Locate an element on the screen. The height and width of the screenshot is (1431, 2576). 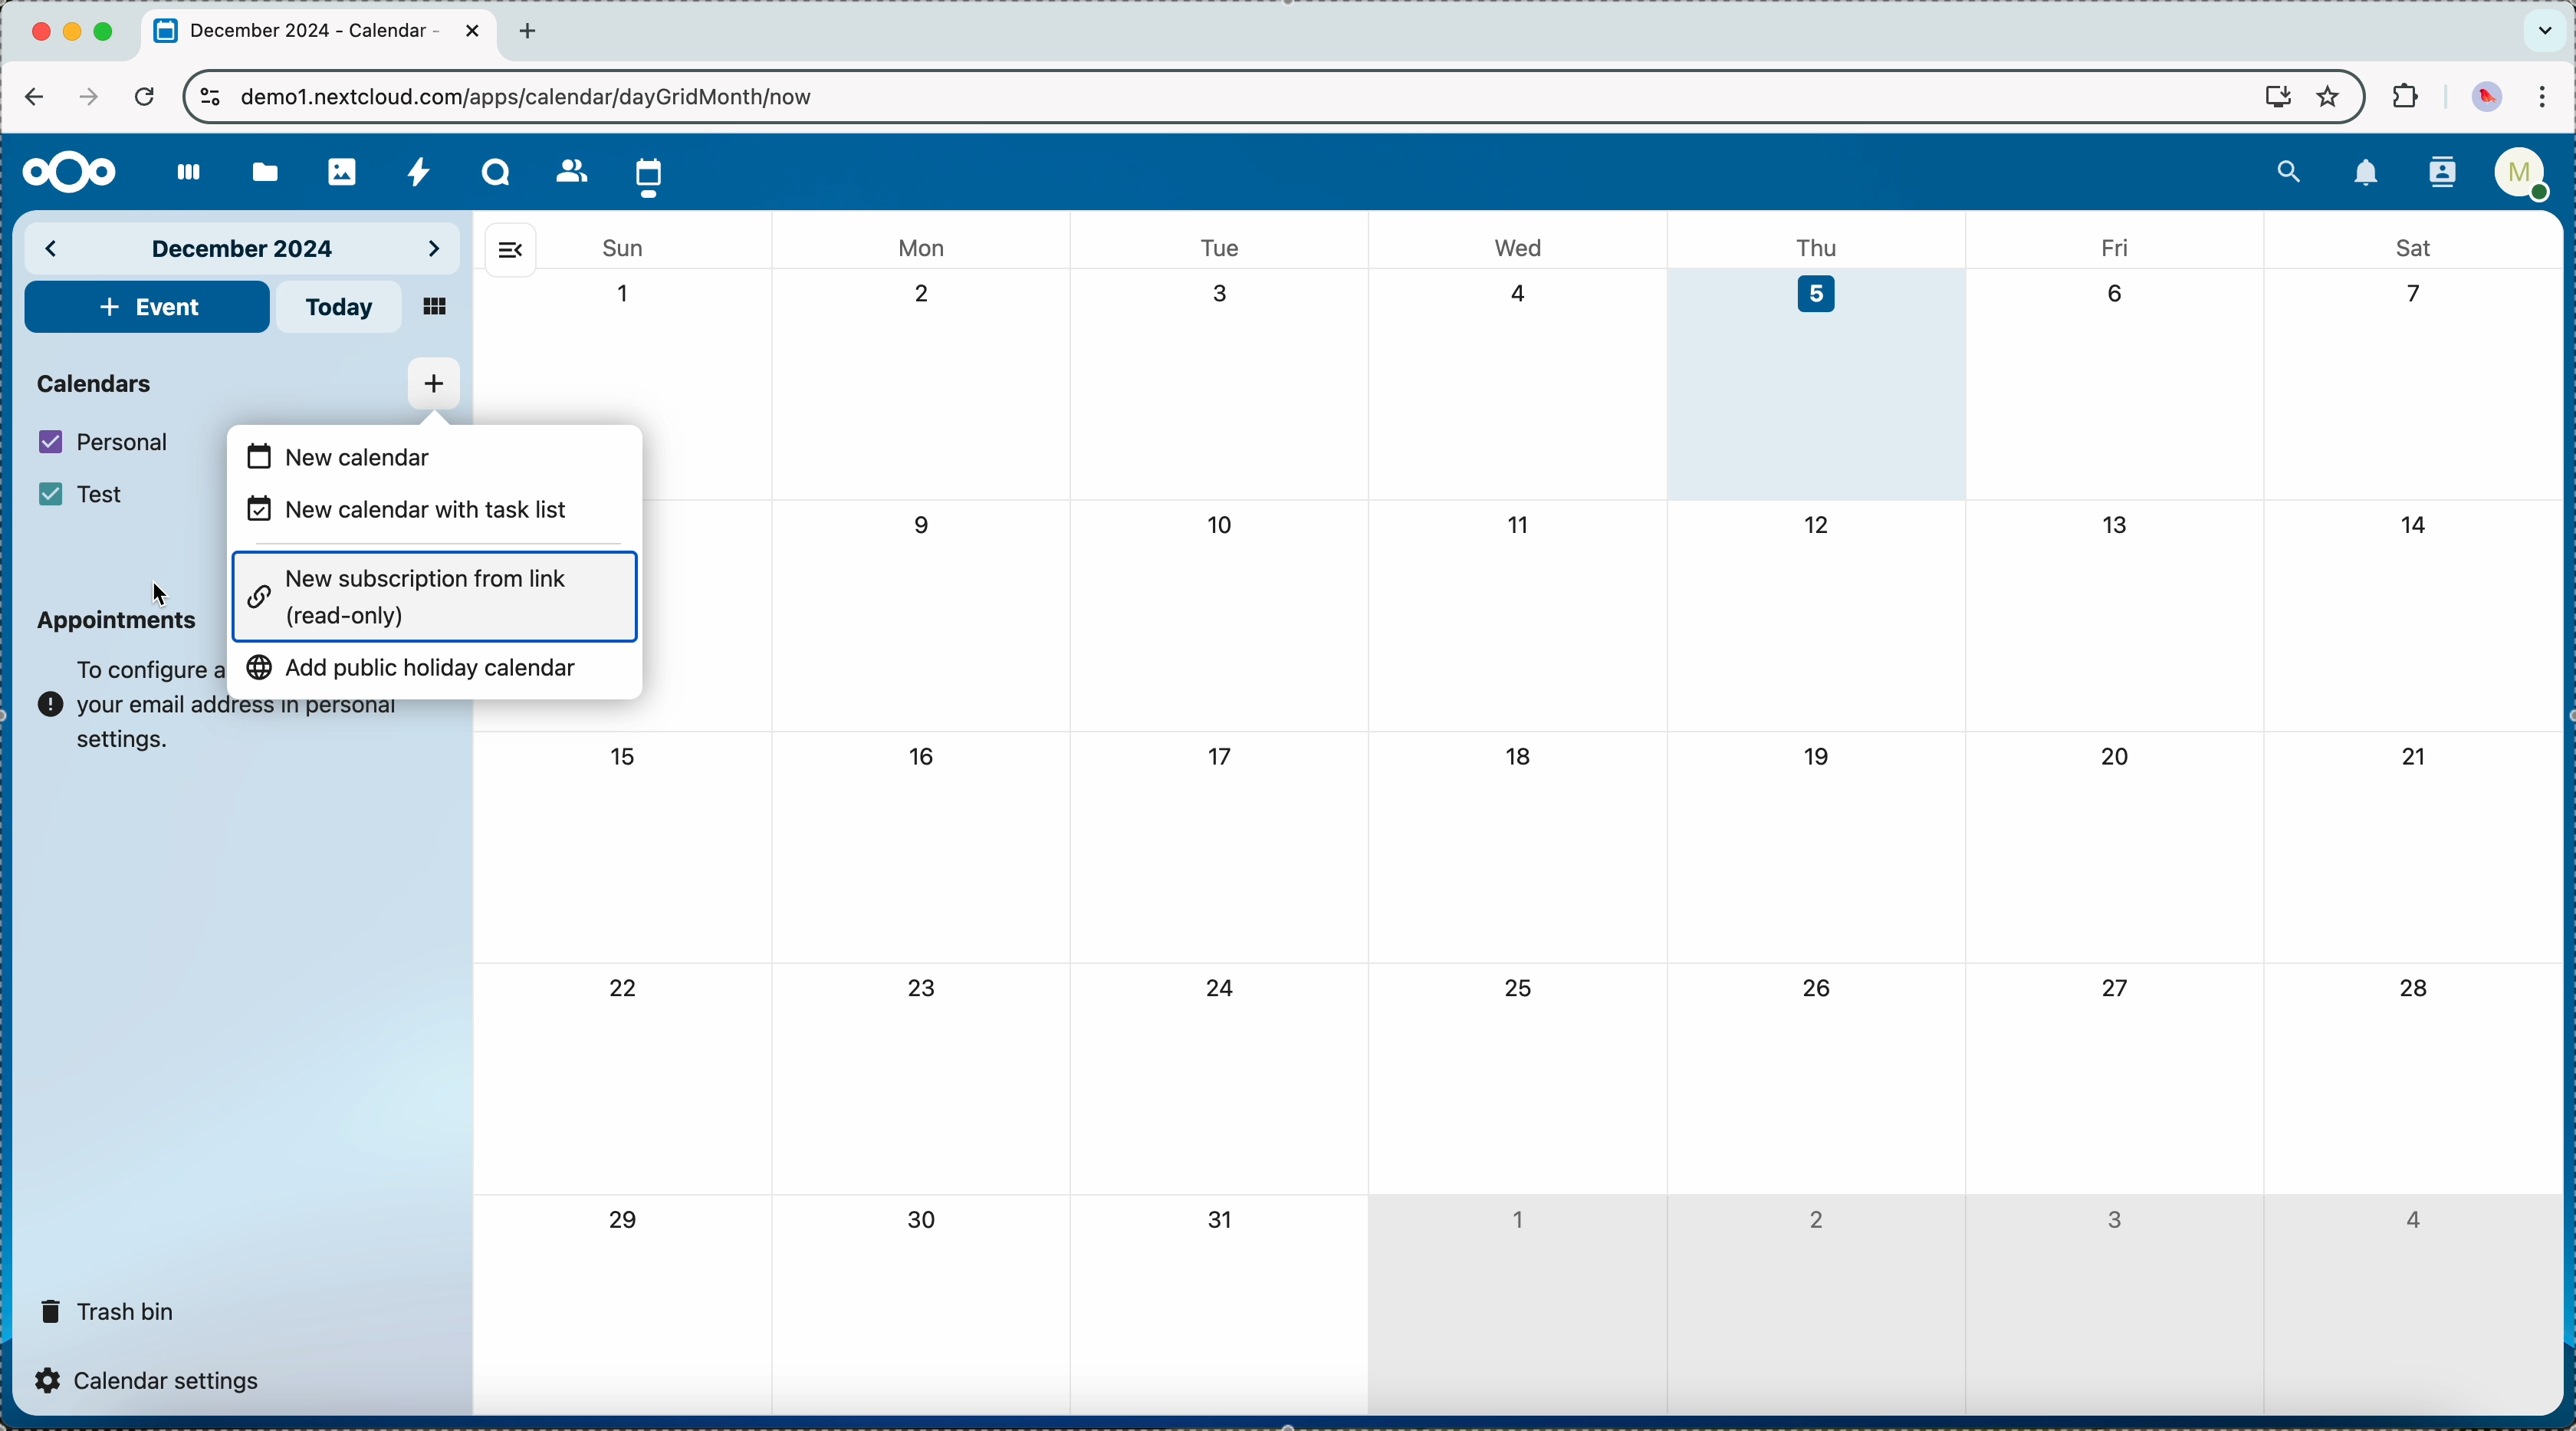
13 is located at coordinates (2115, 523).